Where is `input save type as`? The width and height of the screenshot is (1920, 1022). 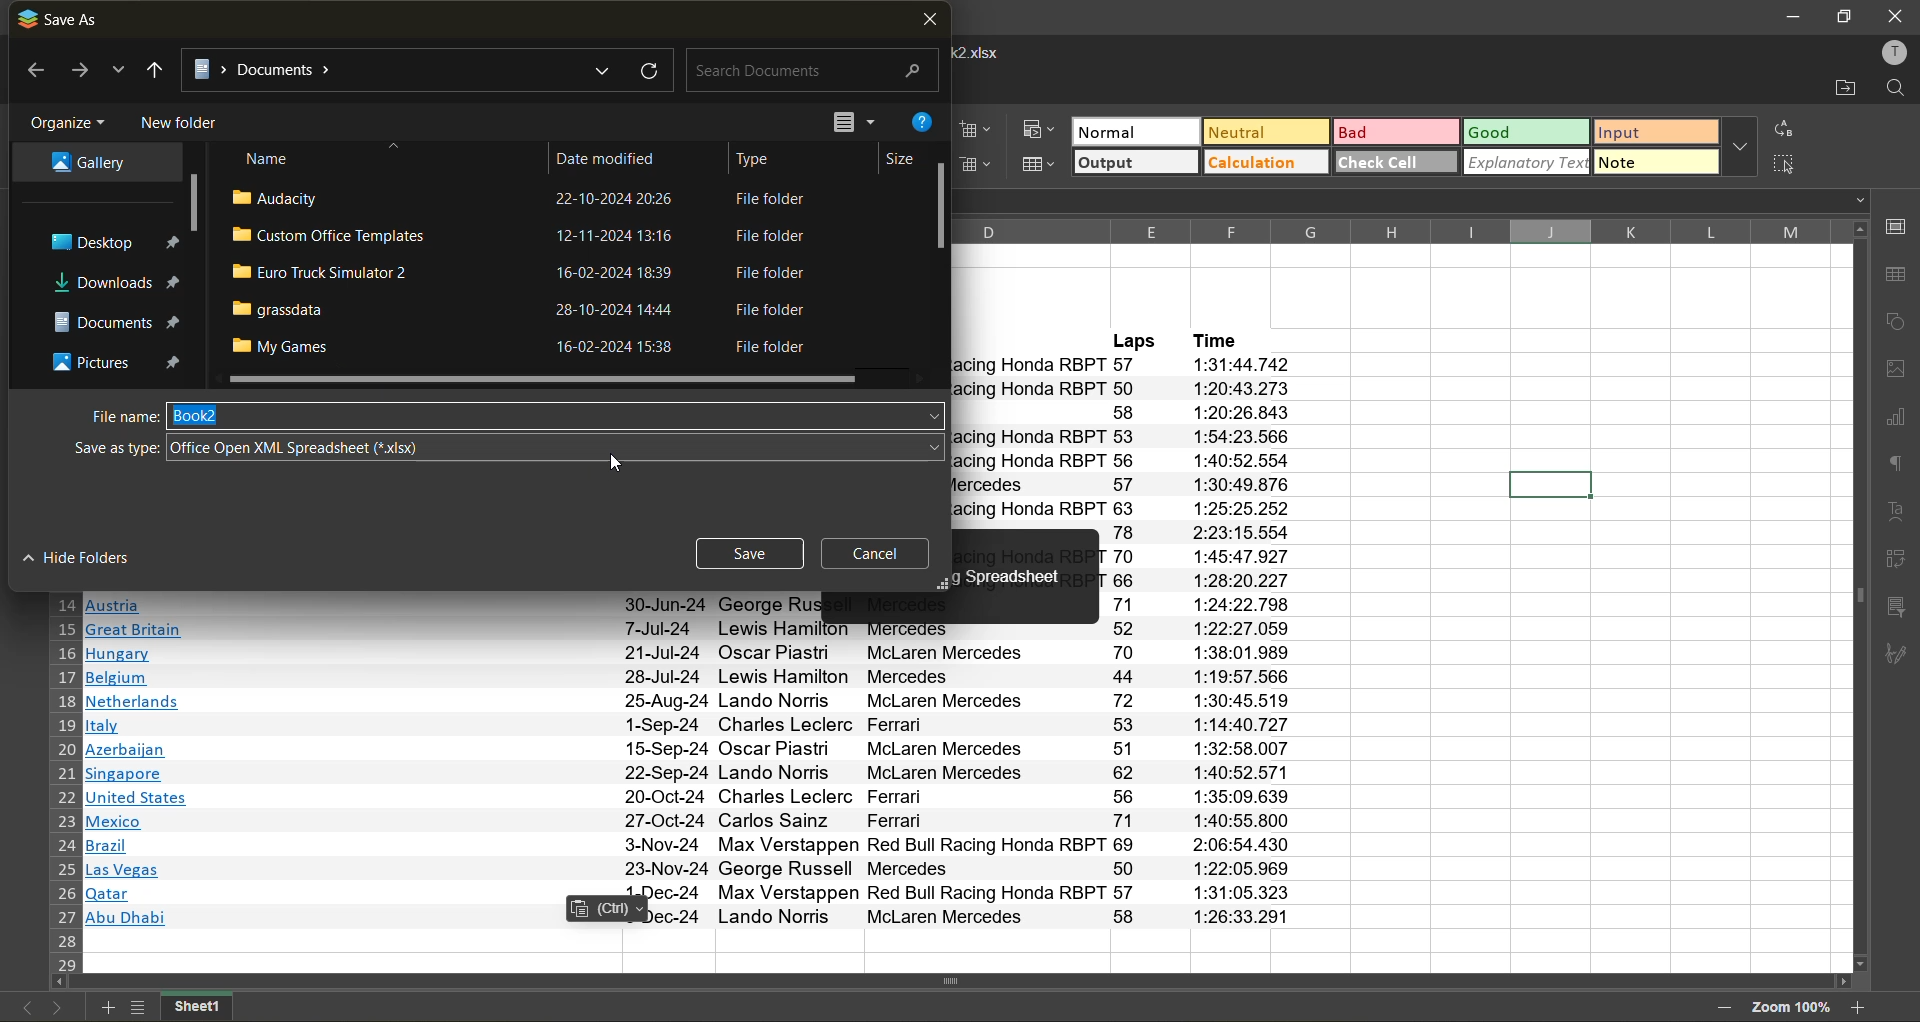
input save type as is located at coordinates (556, 447).